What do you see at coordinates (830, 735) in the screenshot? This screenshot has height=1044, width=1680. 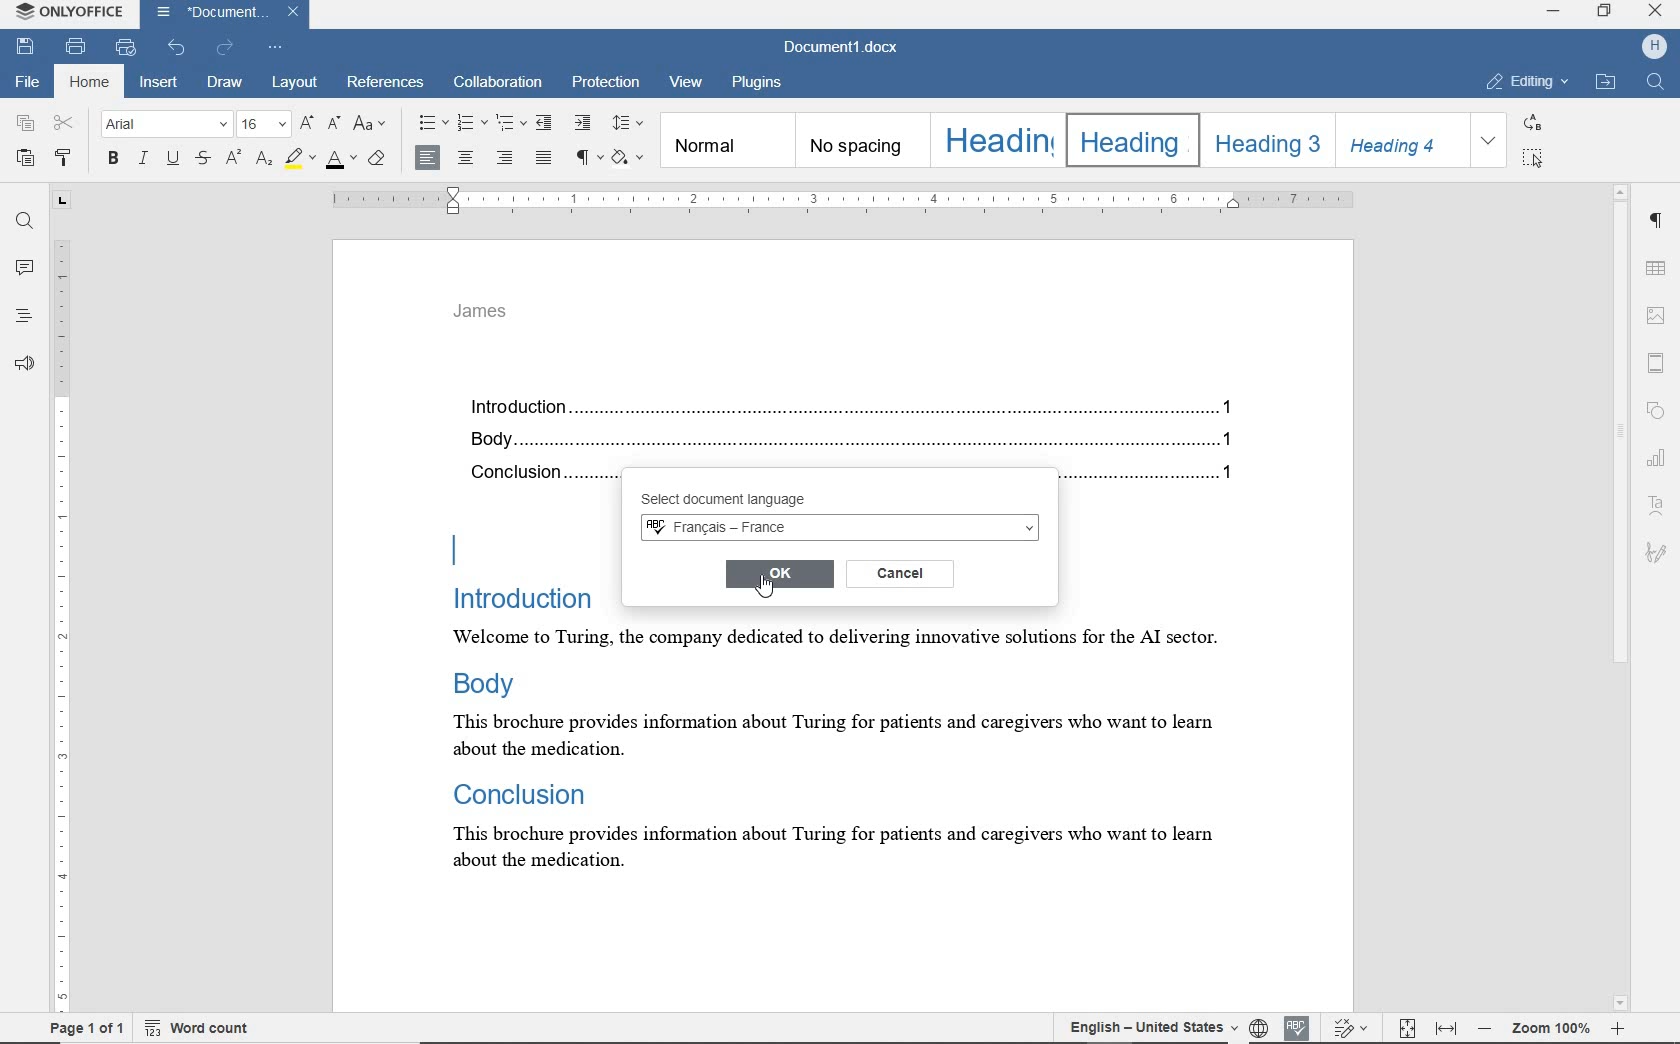 I see `this brochure provides information about Turing for patients and caregivers who want to learn about the medication` at bounding box center [830, 735].